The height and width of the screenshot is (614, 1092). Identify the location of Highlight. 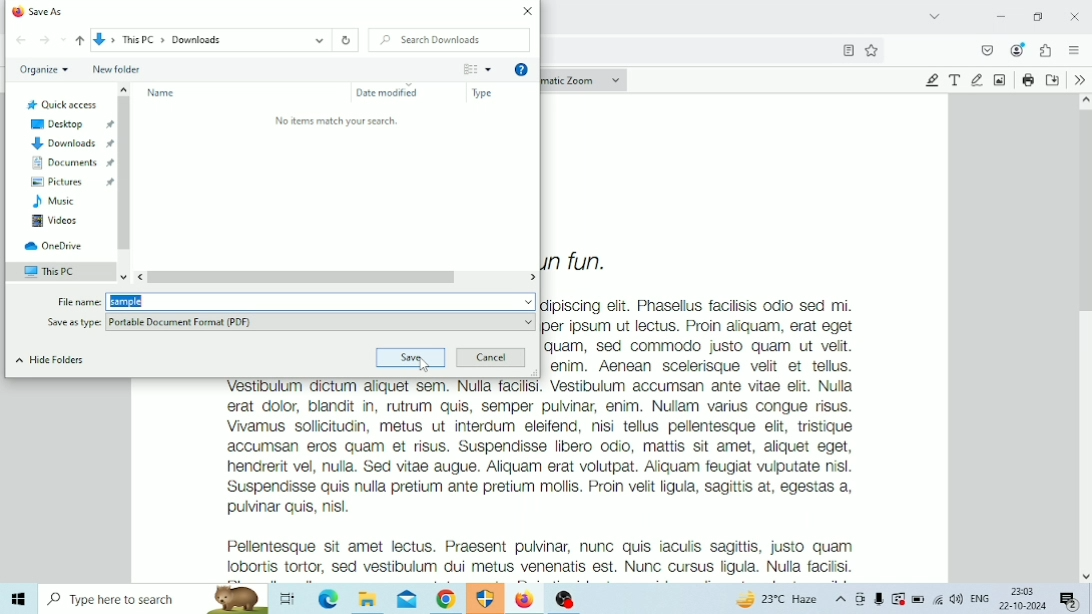
(933, 80).